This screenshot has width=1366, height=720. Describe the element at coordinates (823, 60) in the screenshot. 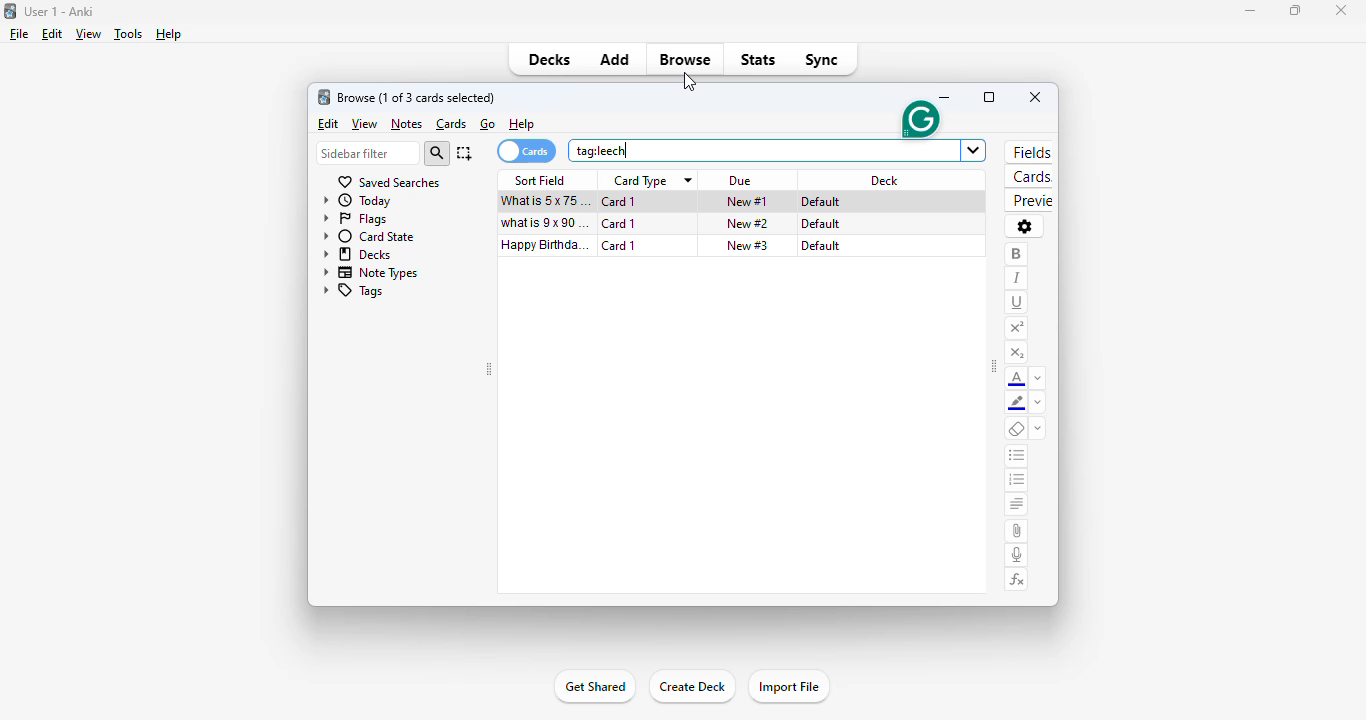

I see `sync` at that location.